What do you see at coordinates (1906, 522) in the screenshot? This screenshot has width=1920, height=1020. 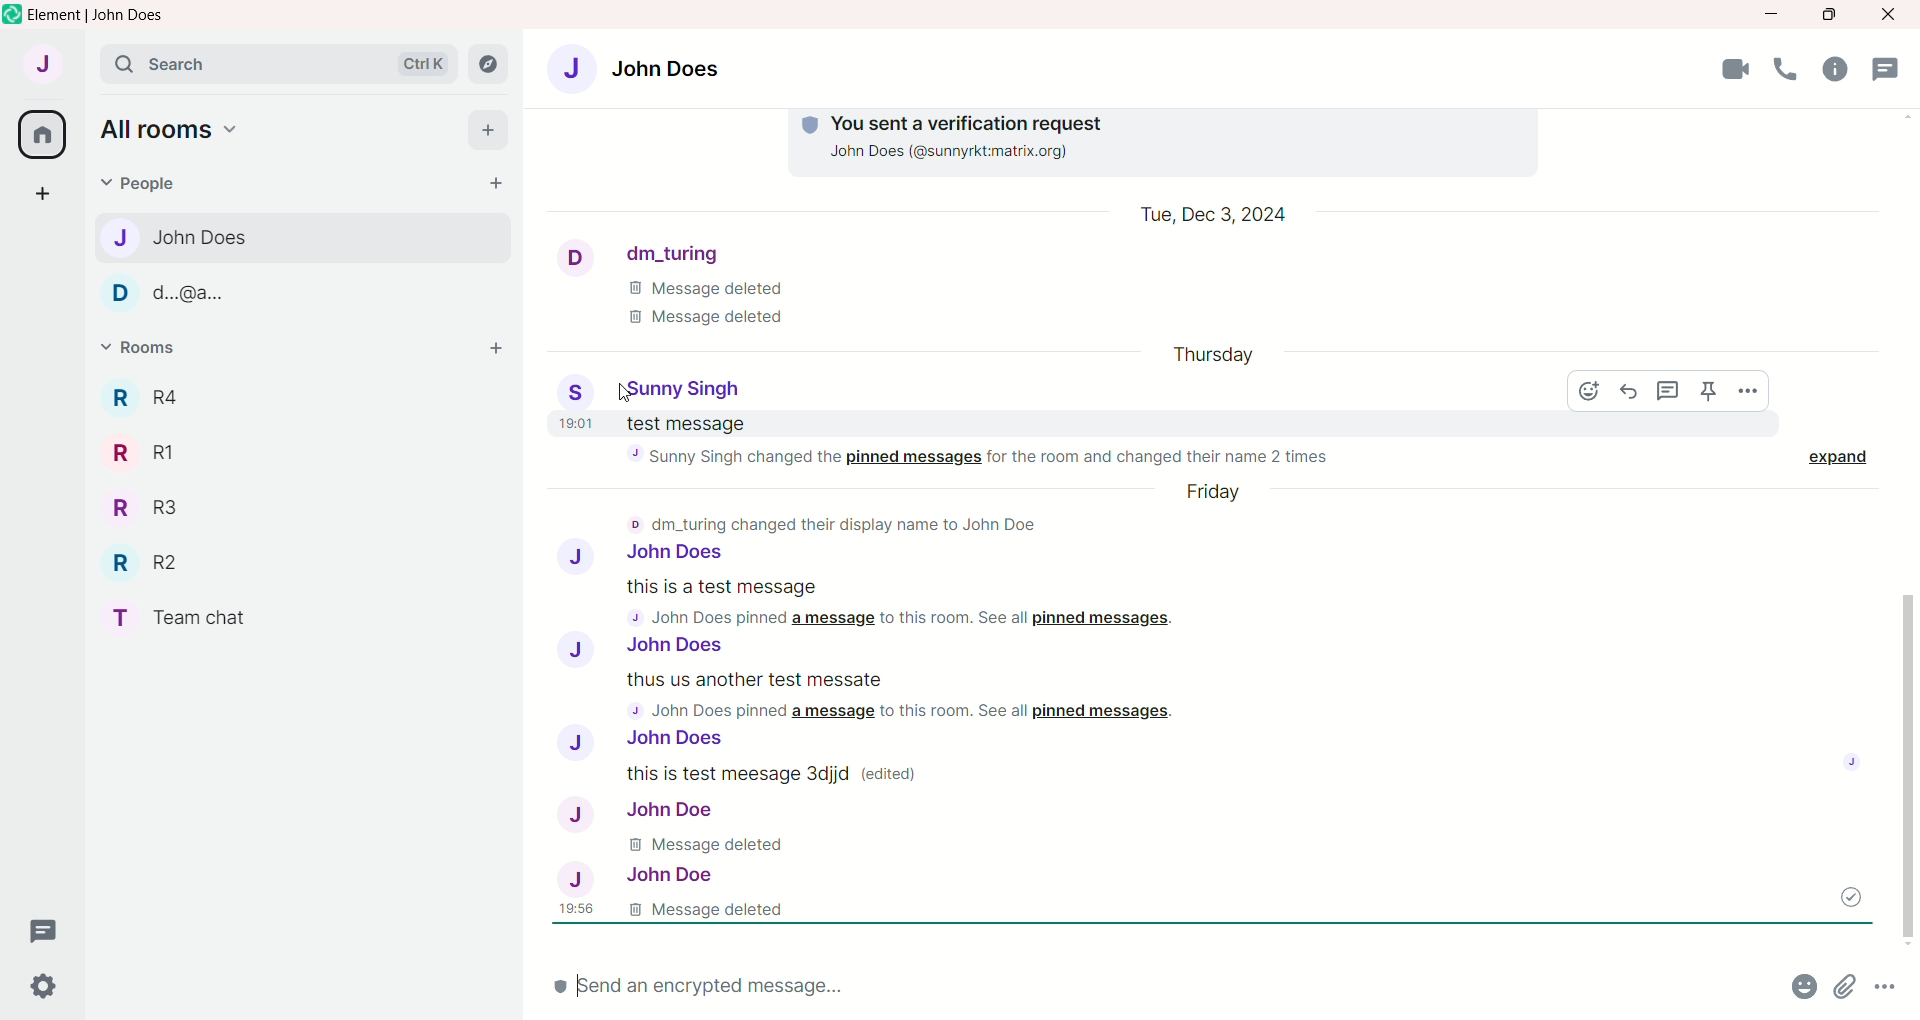 I see `vertical scroll bar` at bounding box center [1906, 522].